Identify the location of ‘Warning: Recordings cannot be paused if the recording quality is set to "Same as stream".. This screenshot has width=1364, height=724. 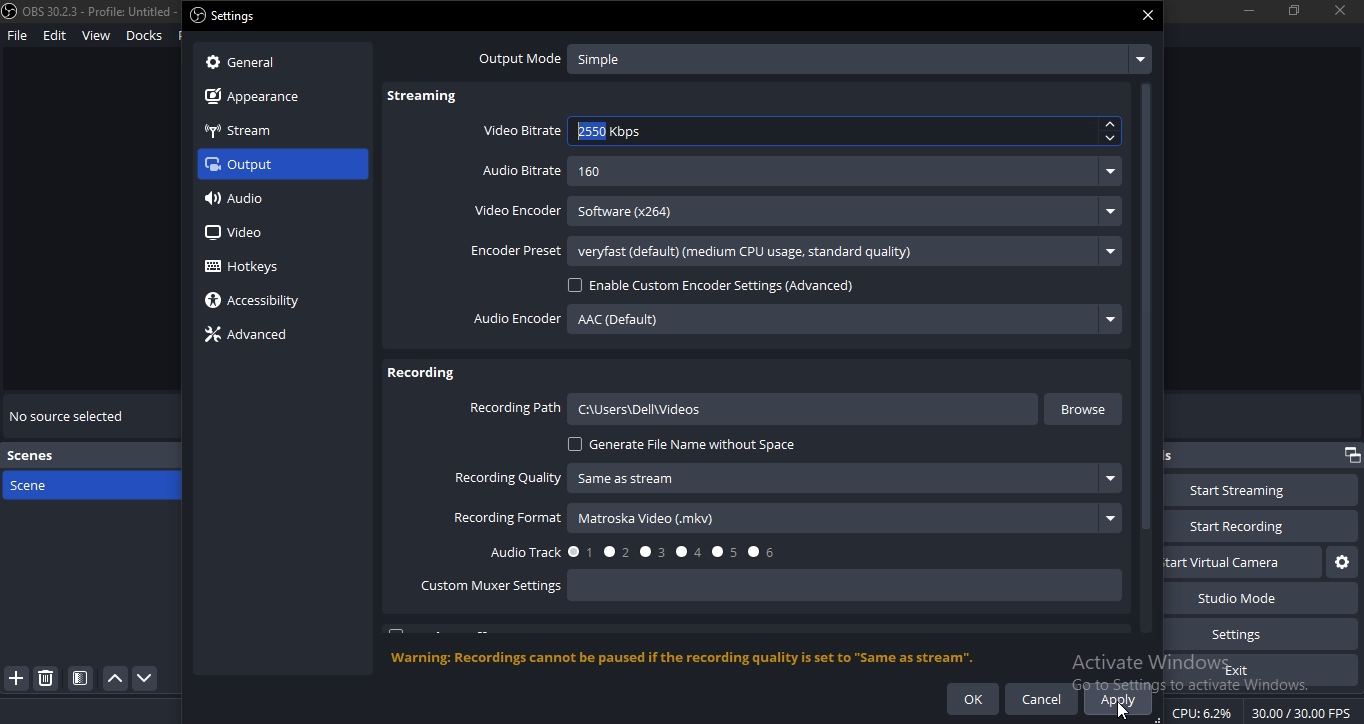
(691, 657).